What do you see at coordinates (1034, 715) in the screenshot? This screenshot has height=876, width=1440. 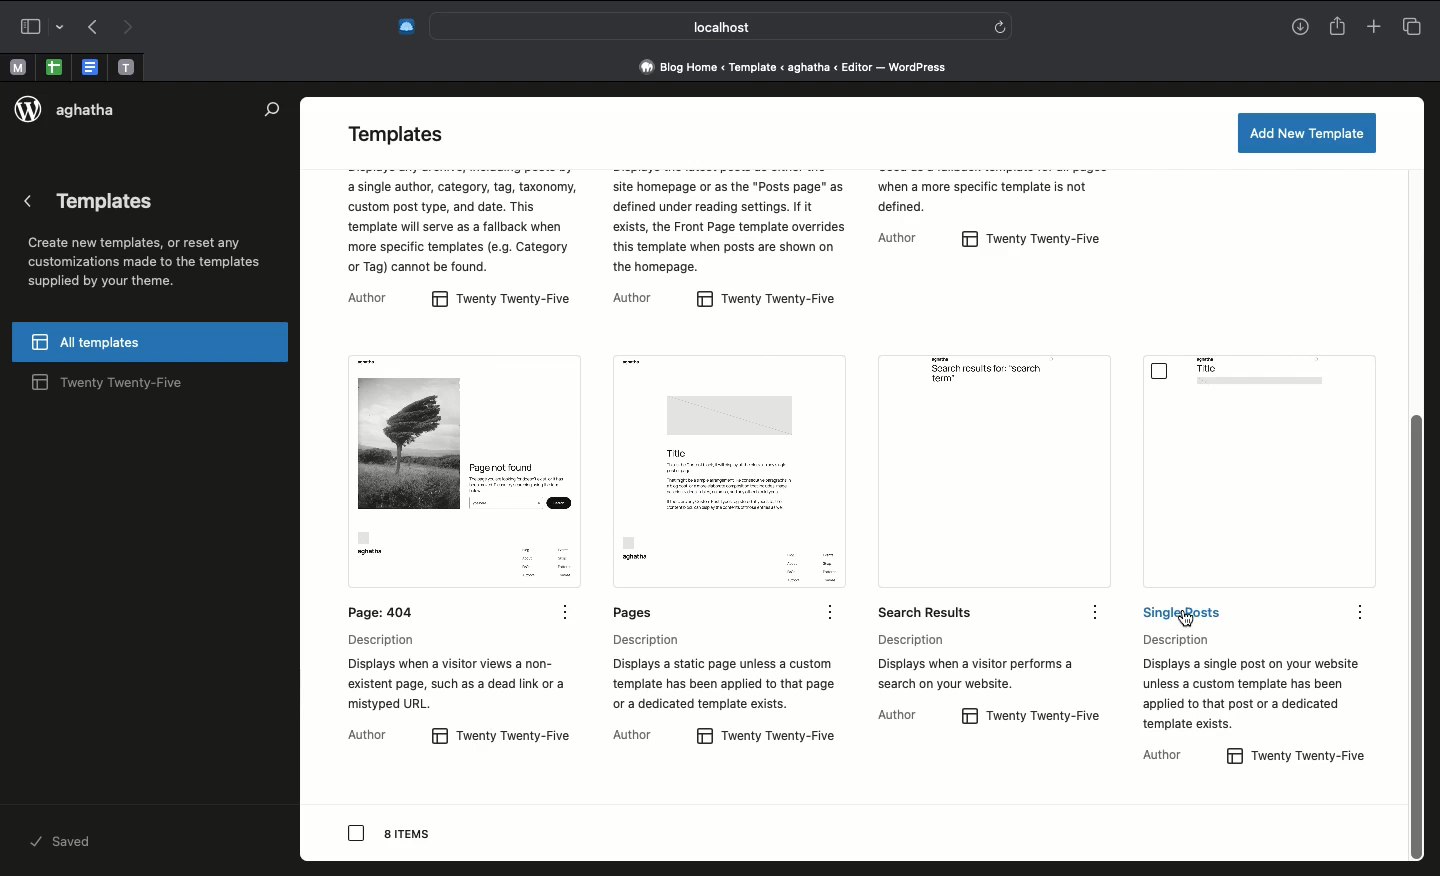 I see `twenty twenty-five` at bounding box center [1034, 715].